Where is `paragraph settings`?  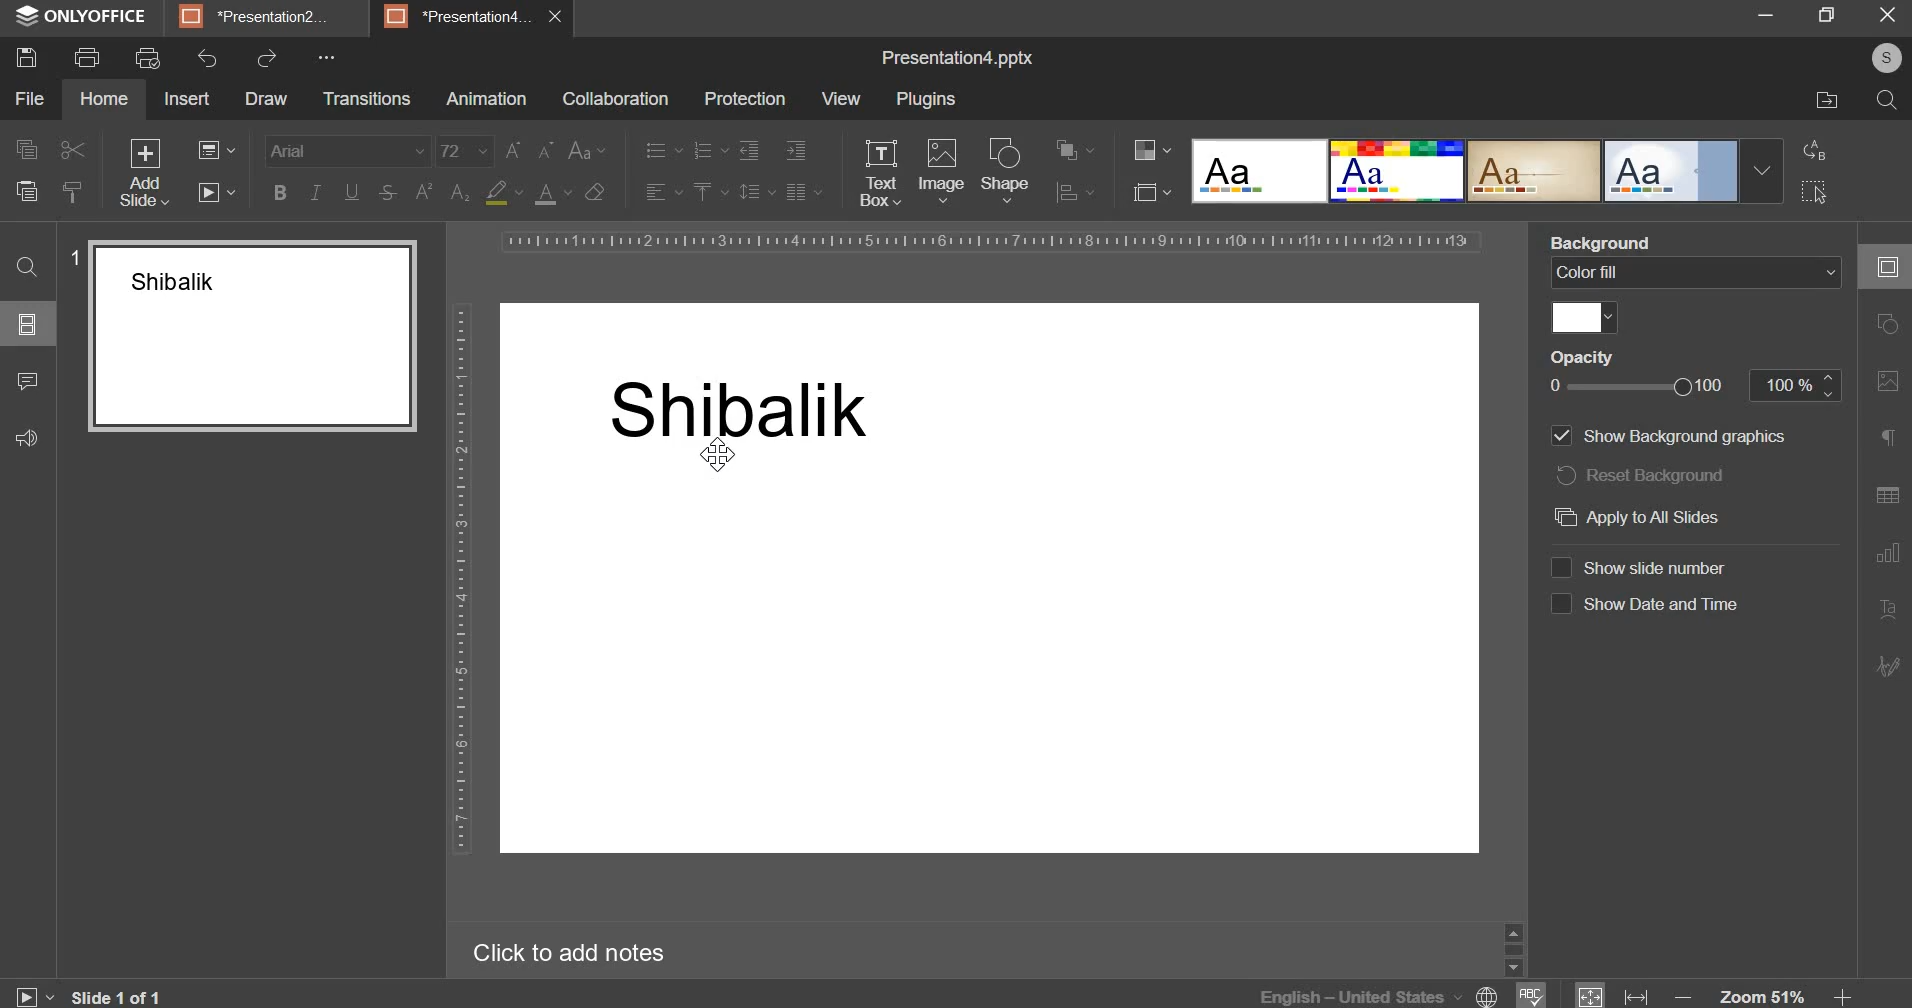 paragraph settings is located at coordinates (802, 192).